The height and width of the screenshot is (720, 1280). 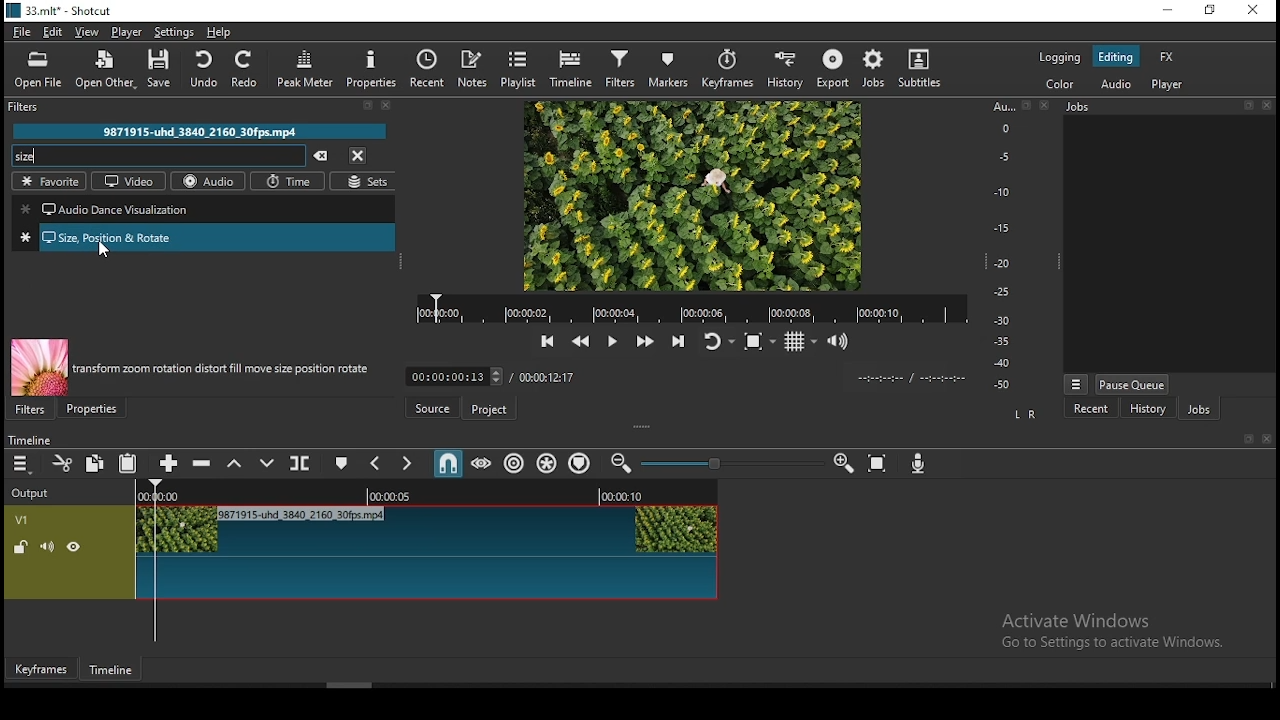 I want to click on subtitles, so click(x=919, y=70).